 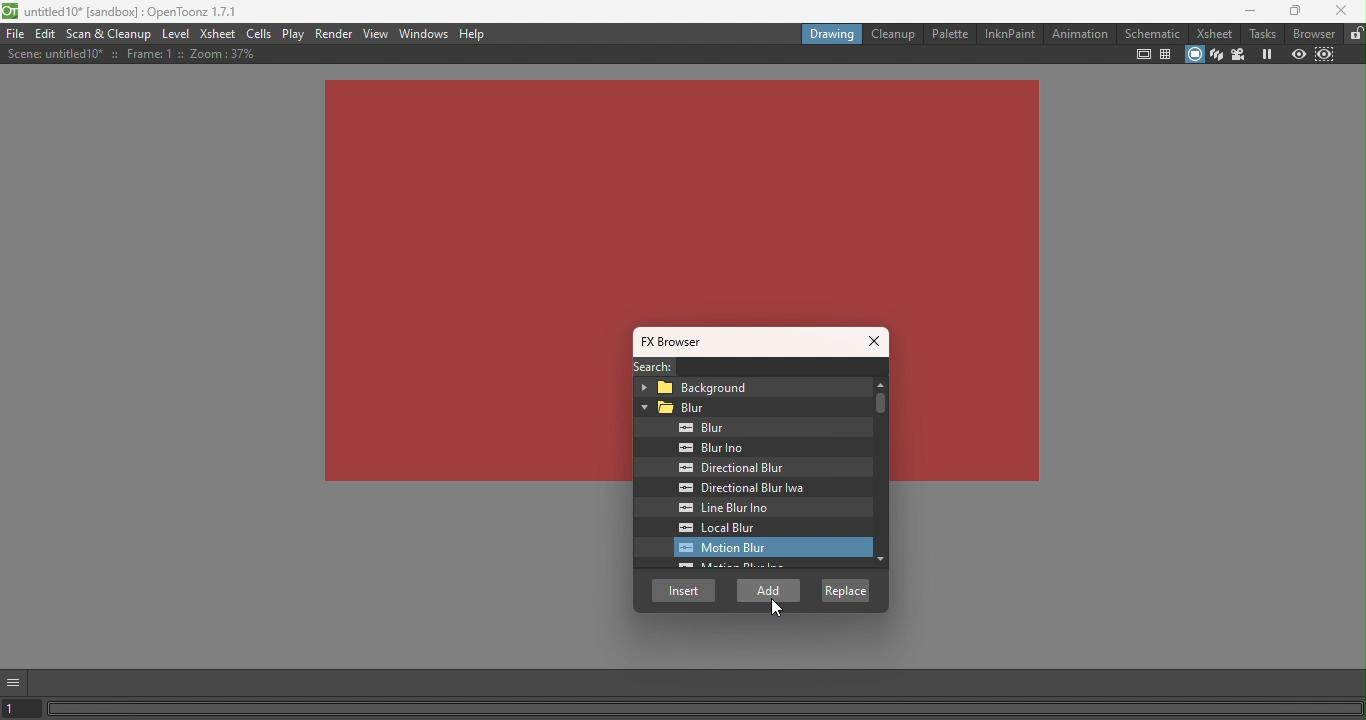 I want to click on Level, so click(x=176, y=35).